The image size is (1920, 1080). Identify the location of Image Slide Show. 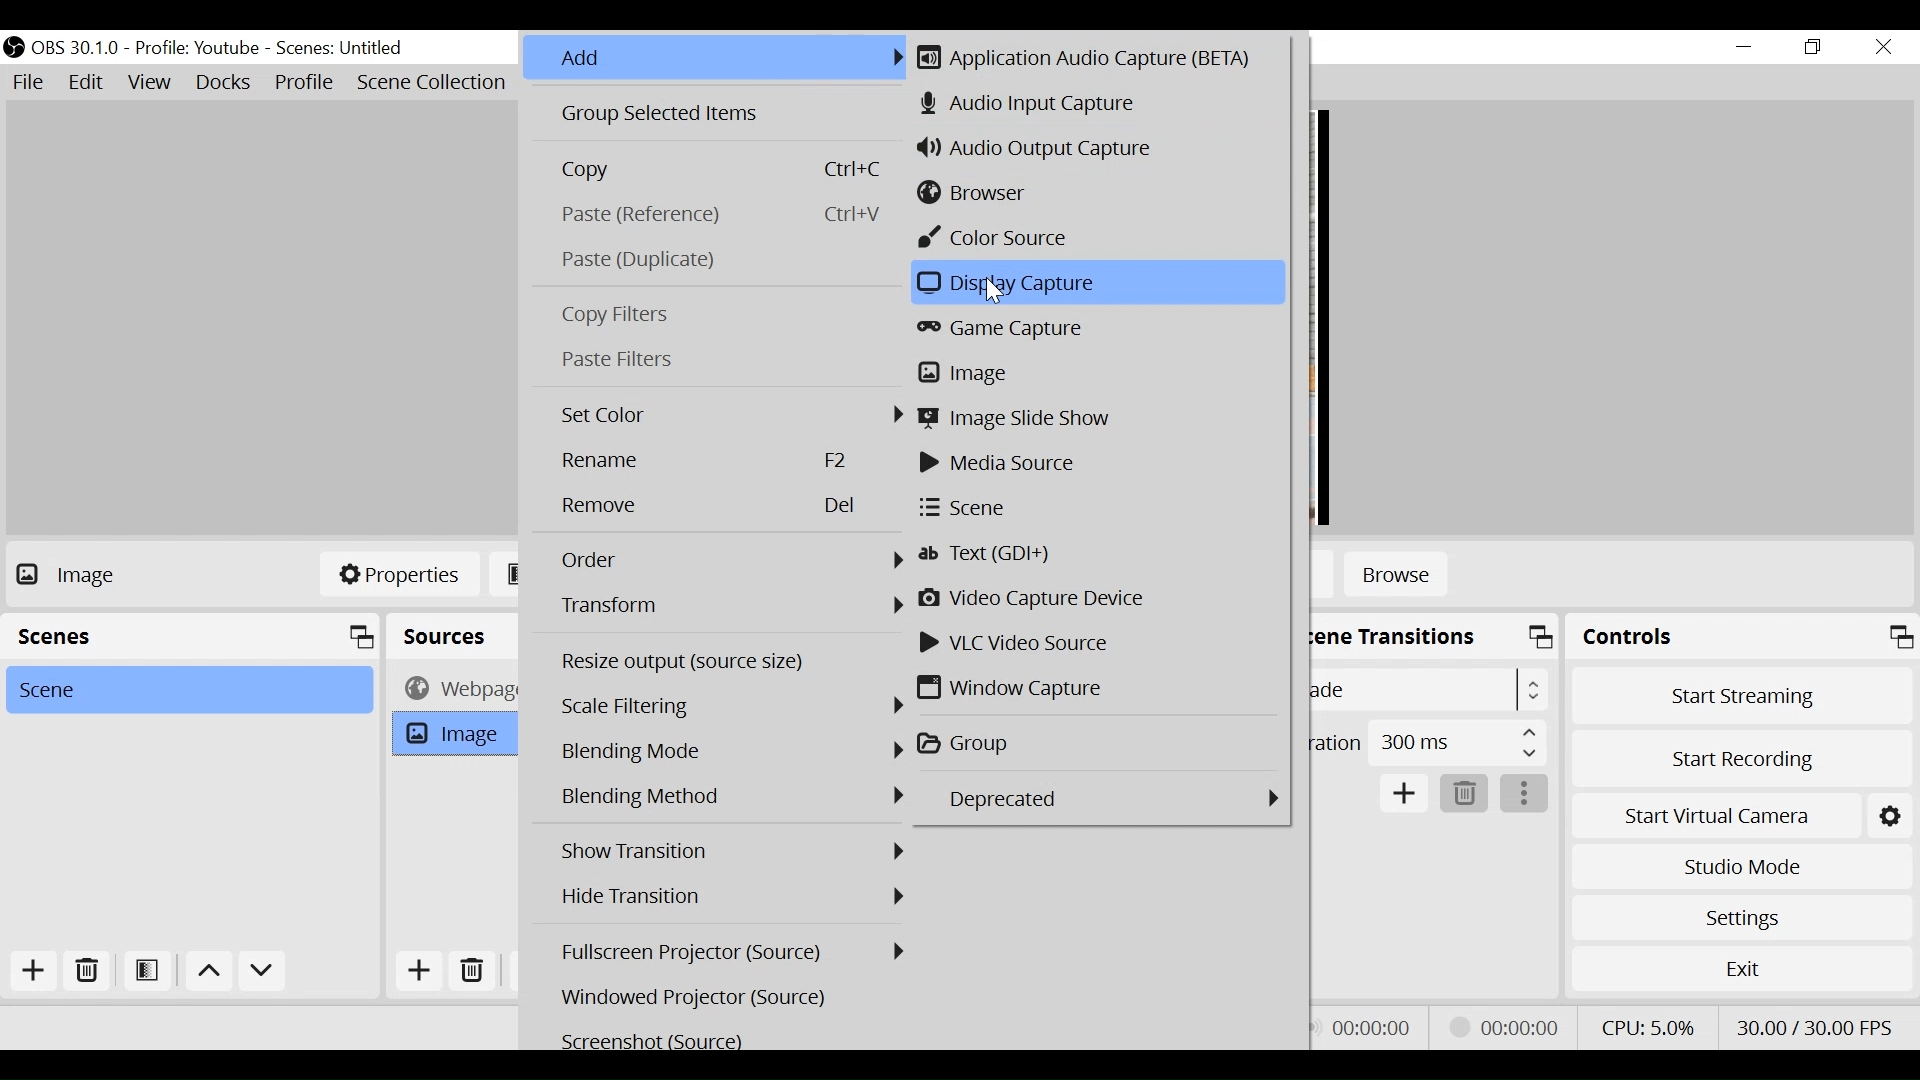
(1100, 418).